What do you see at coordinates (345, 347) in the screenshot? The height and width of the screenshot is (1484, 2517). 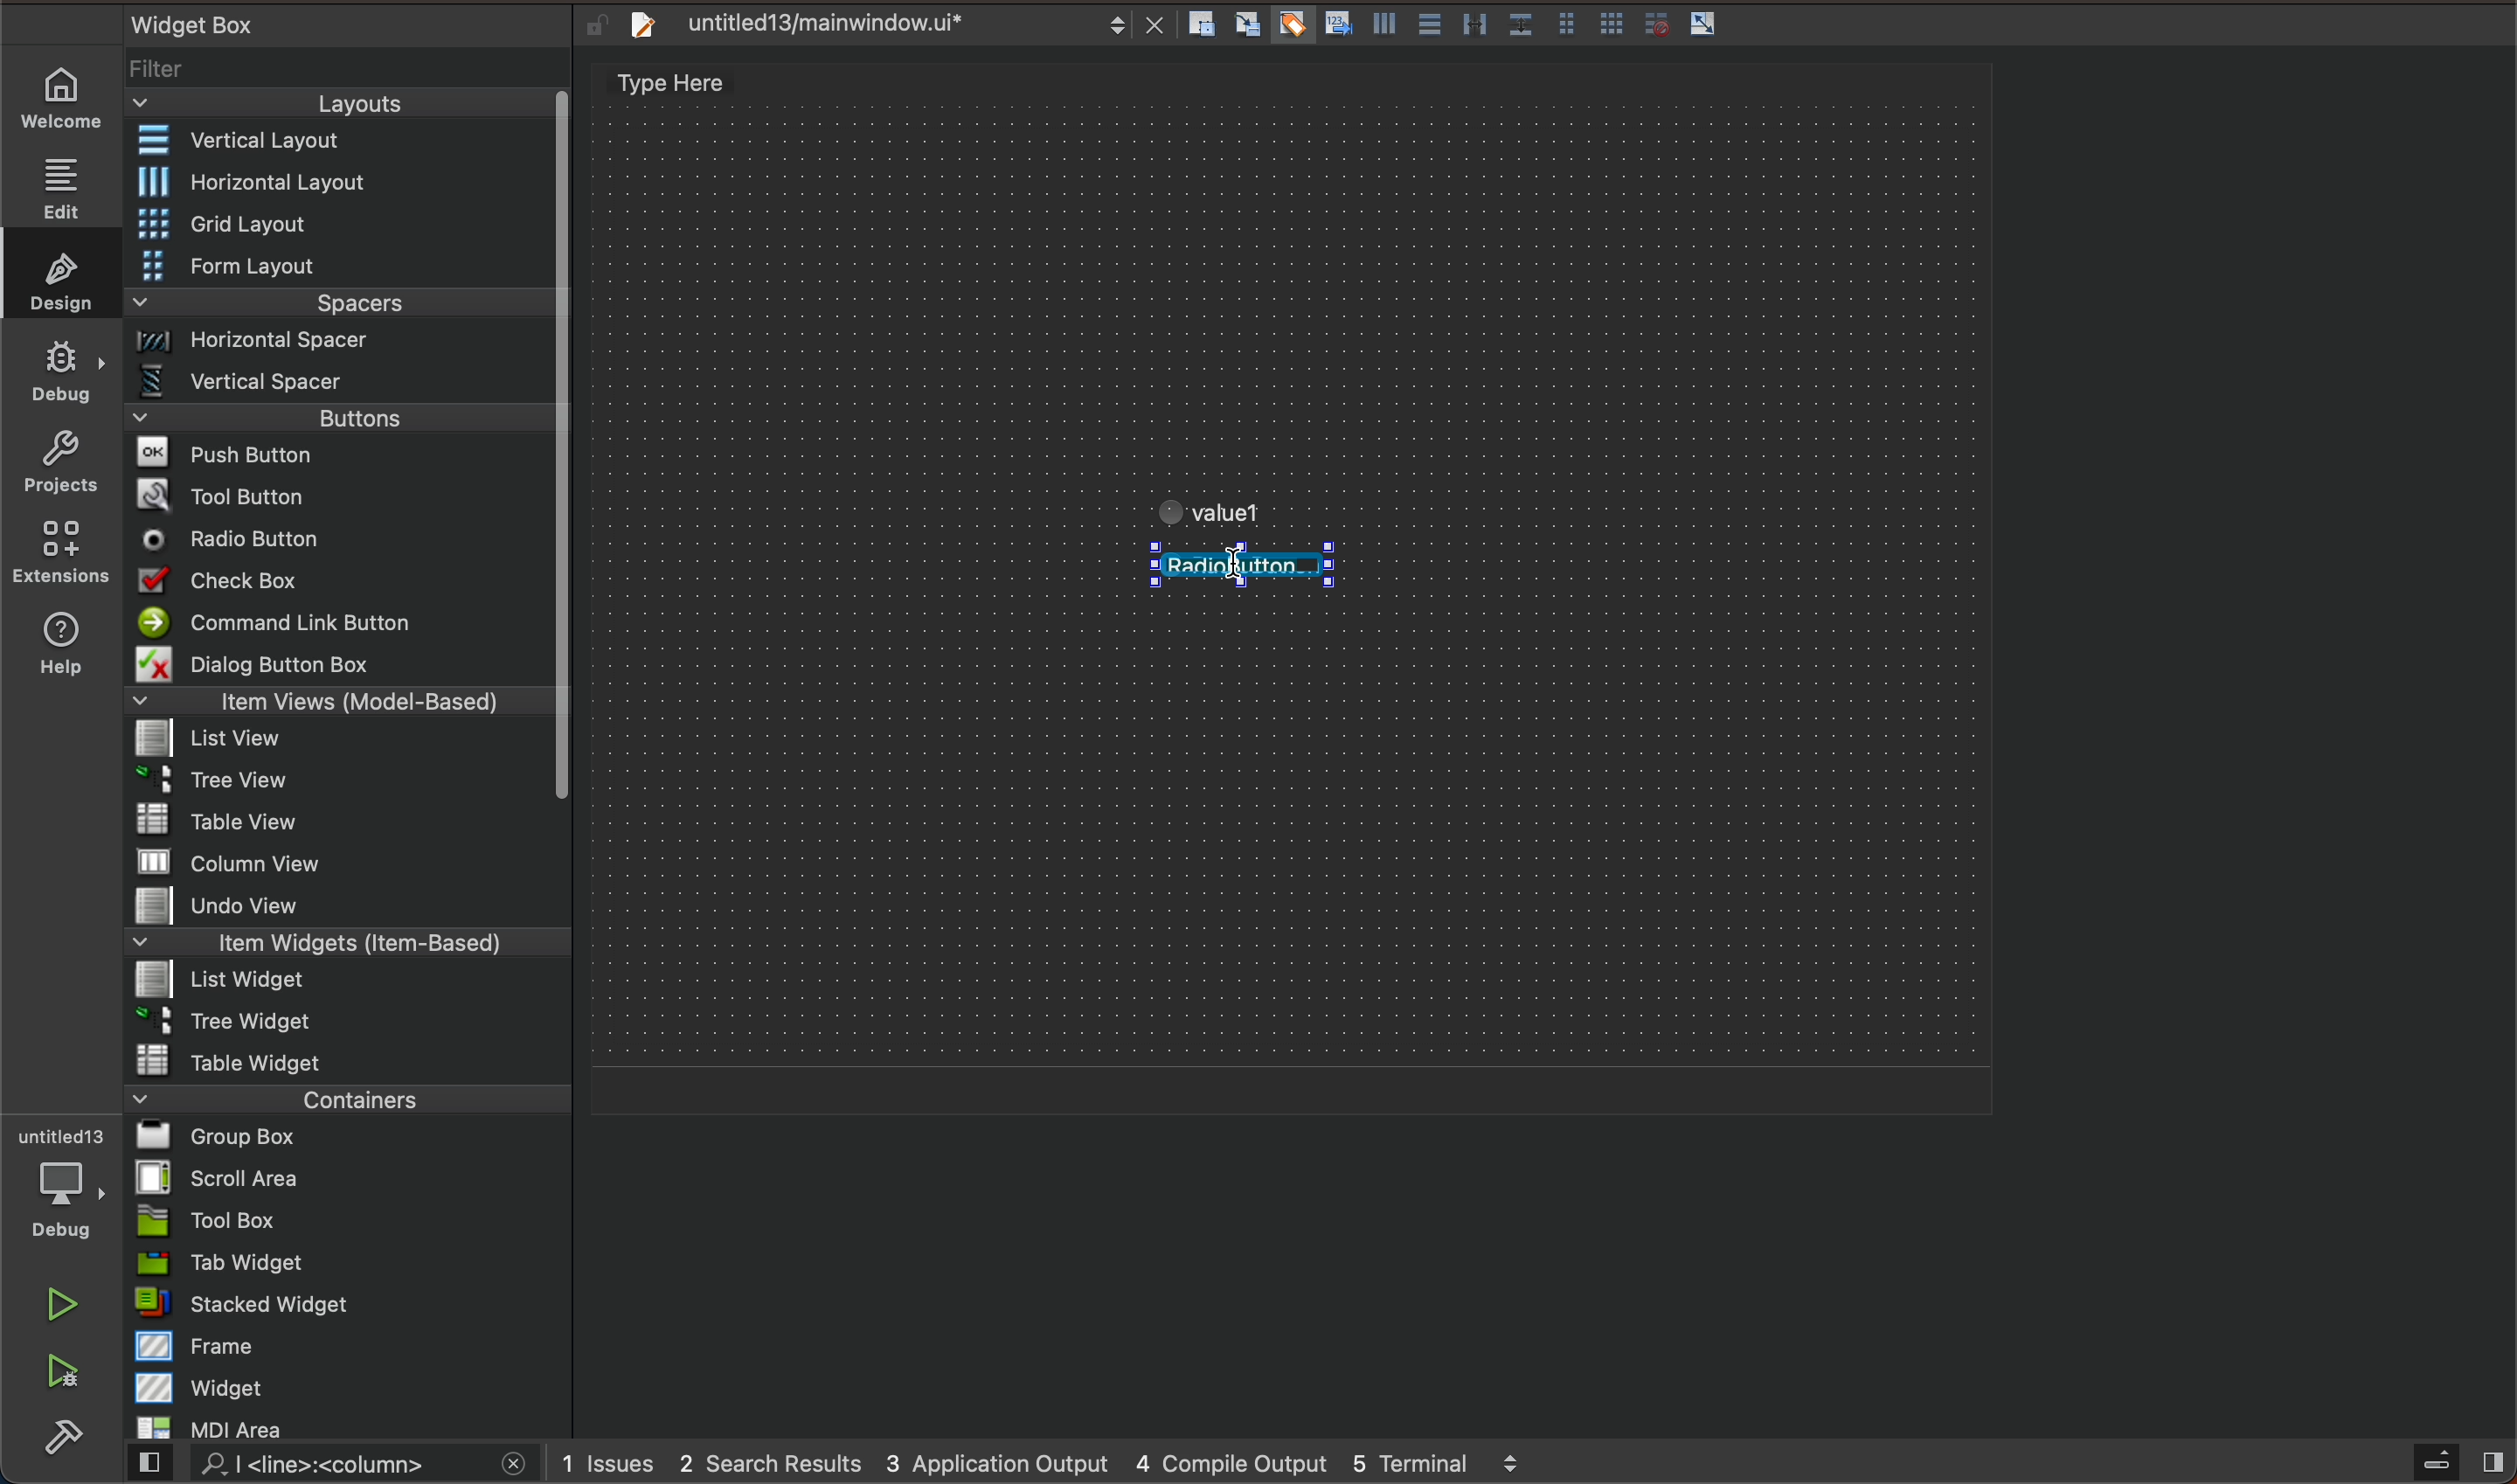 I see `` at bounding box center [345, 347].